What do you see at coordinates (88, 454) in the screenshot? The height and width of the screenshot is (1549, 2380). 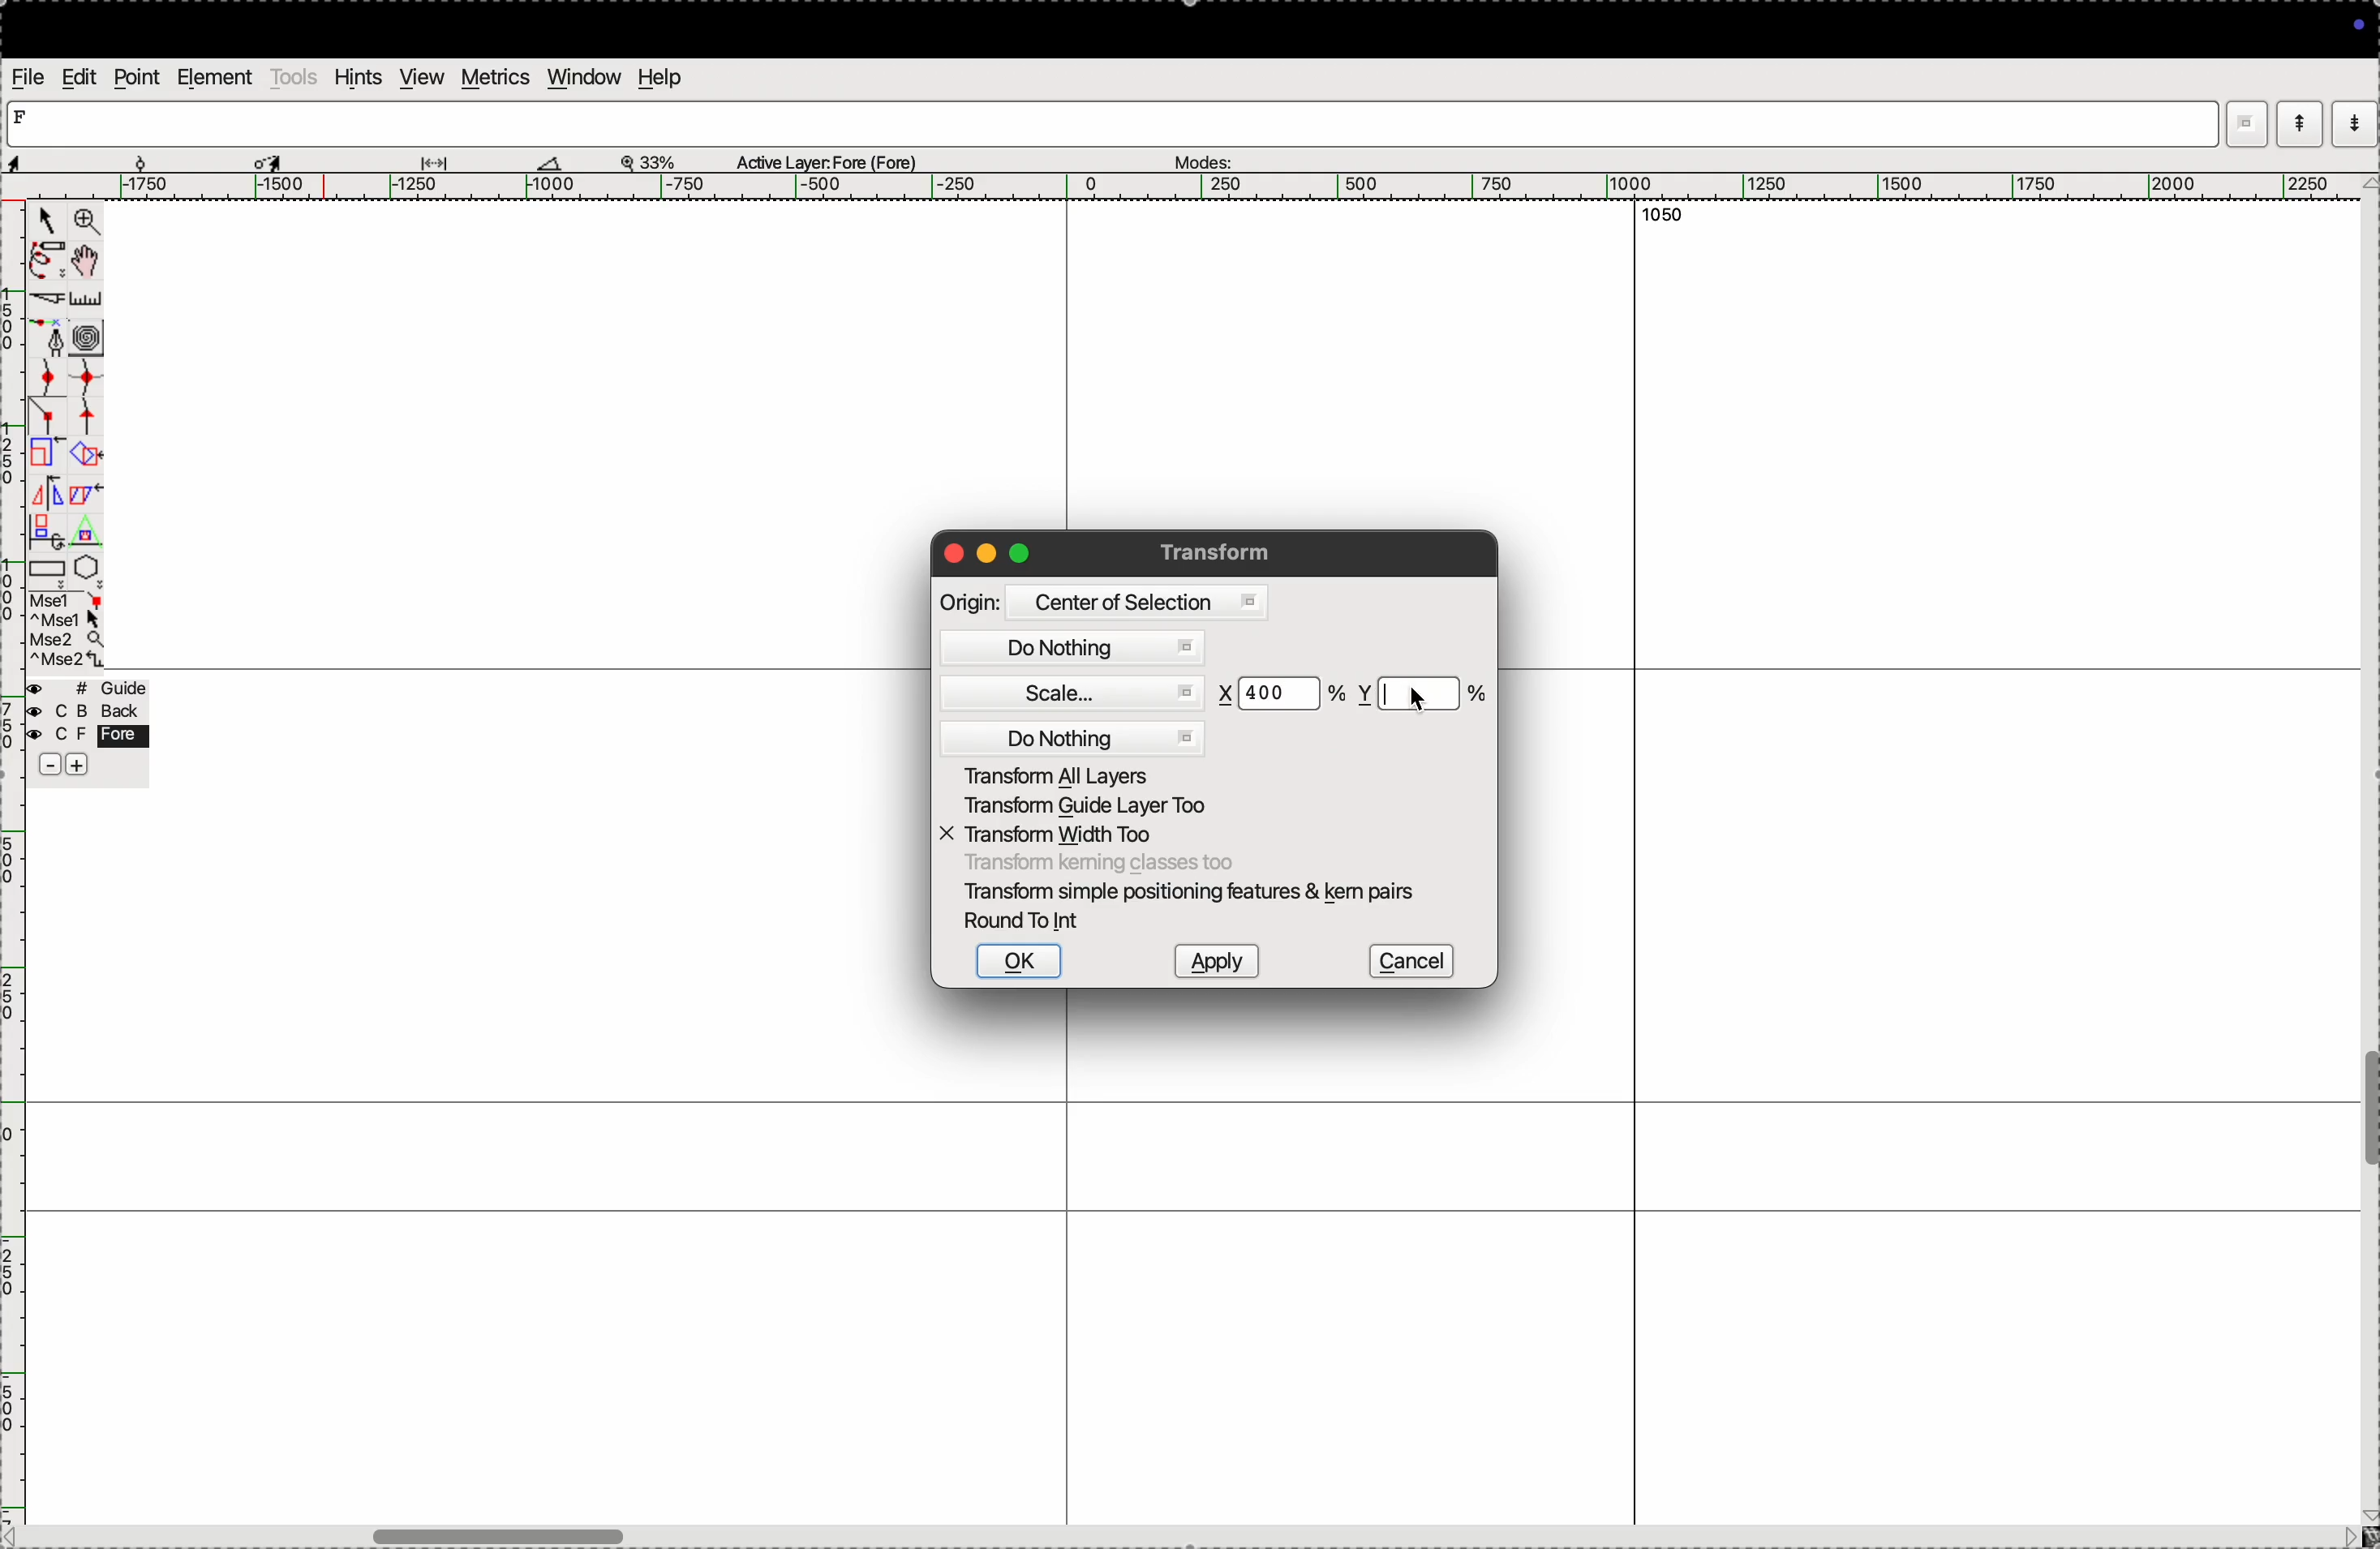 I see `overlap` at bounding box center [88, 454].